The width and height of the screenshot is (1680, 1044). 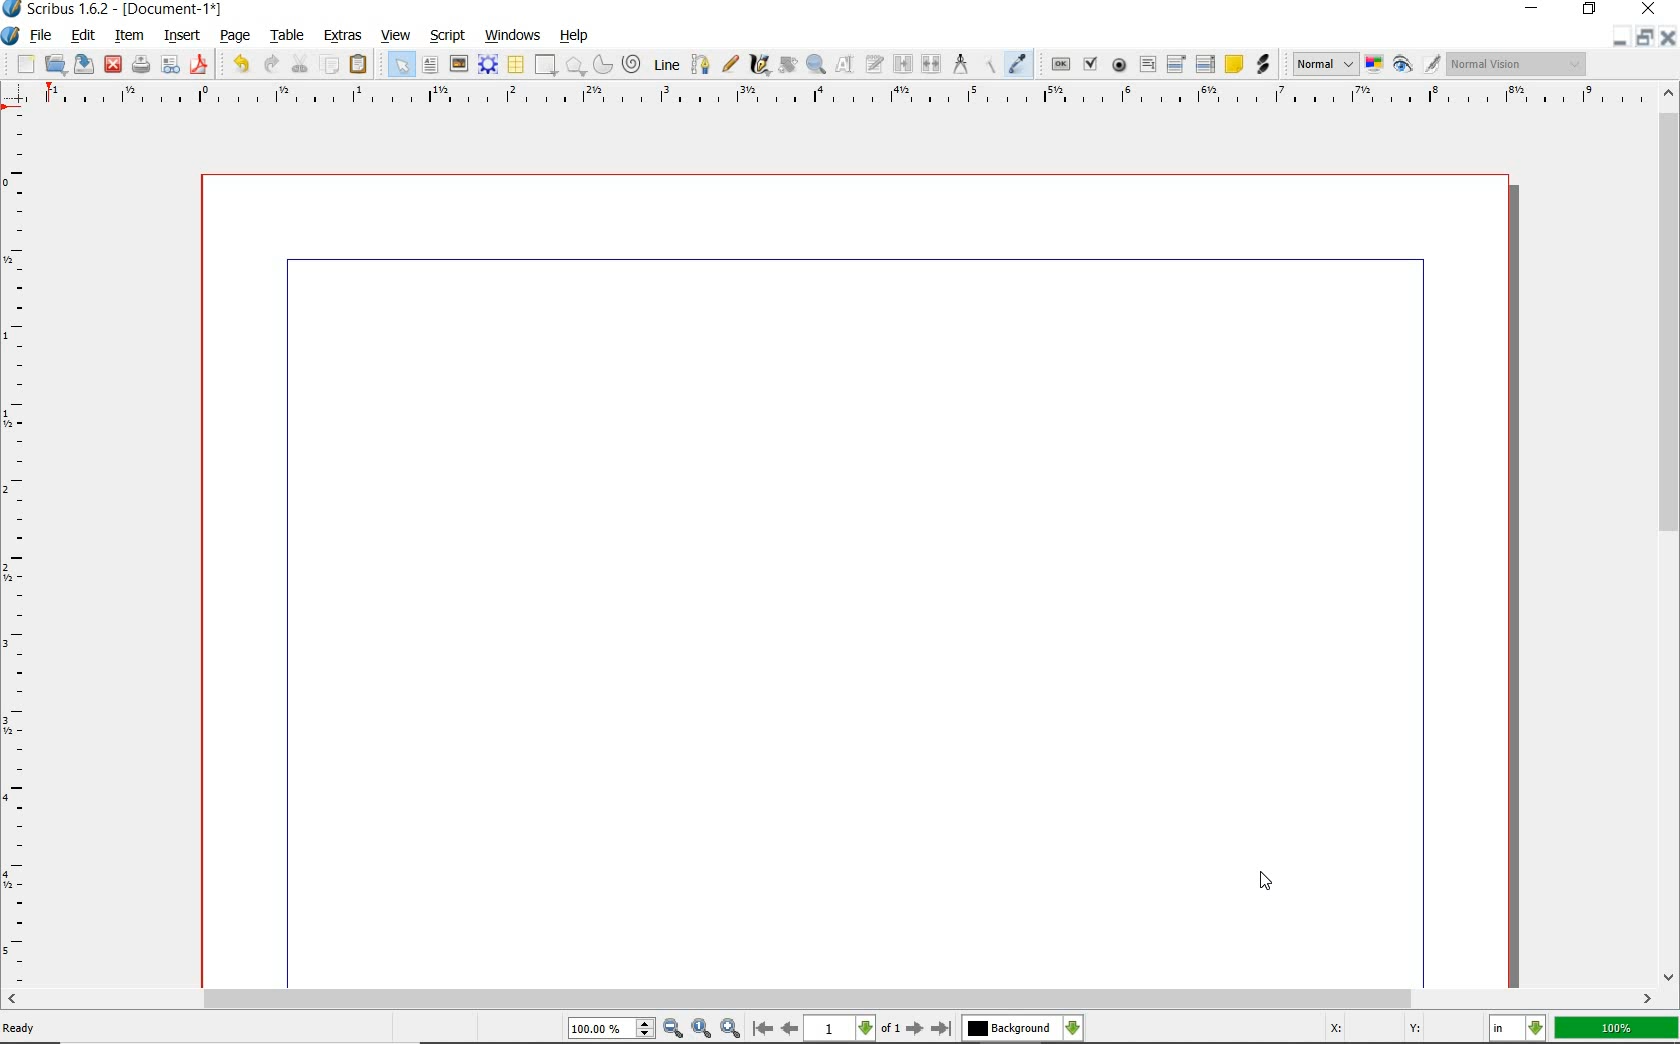 What do you see at coordinates (487, 65) in the screenshot?
I see `render frame` at bounding box center [487, 65].